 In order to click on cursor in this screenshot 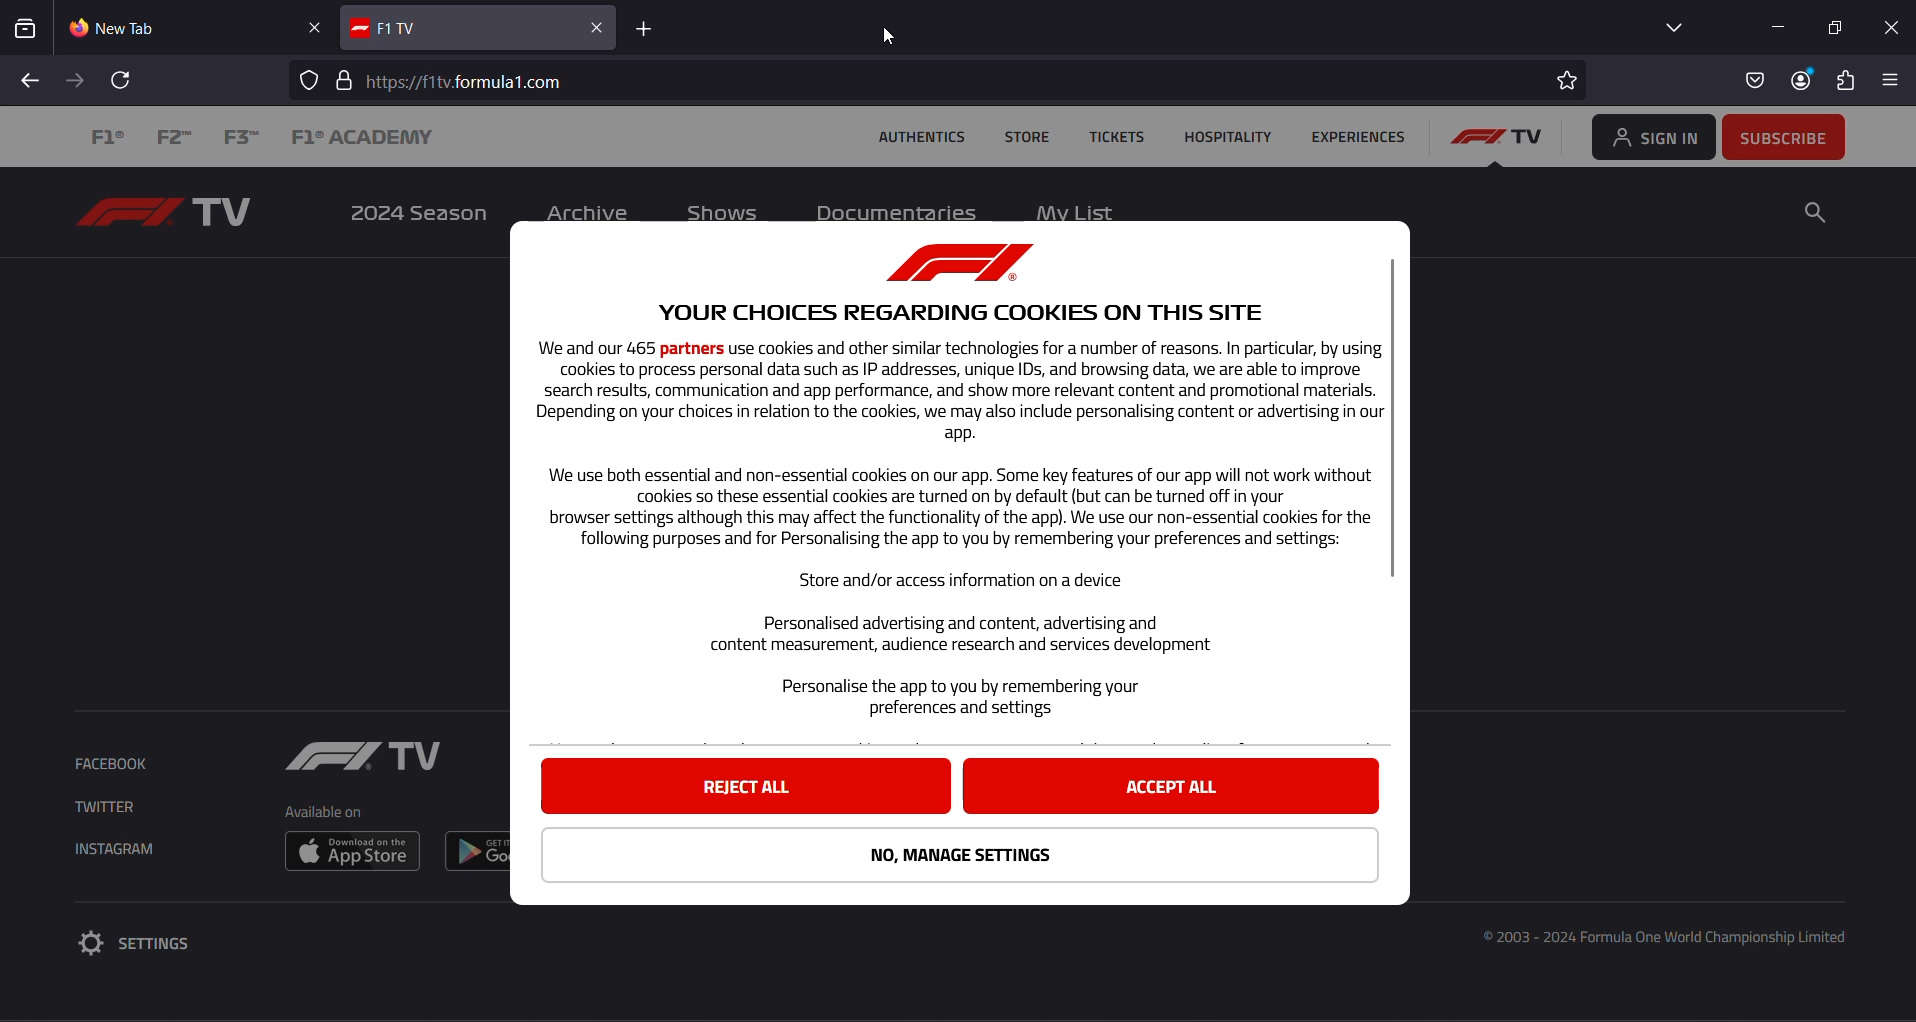, I will do `click(891, 36)`.